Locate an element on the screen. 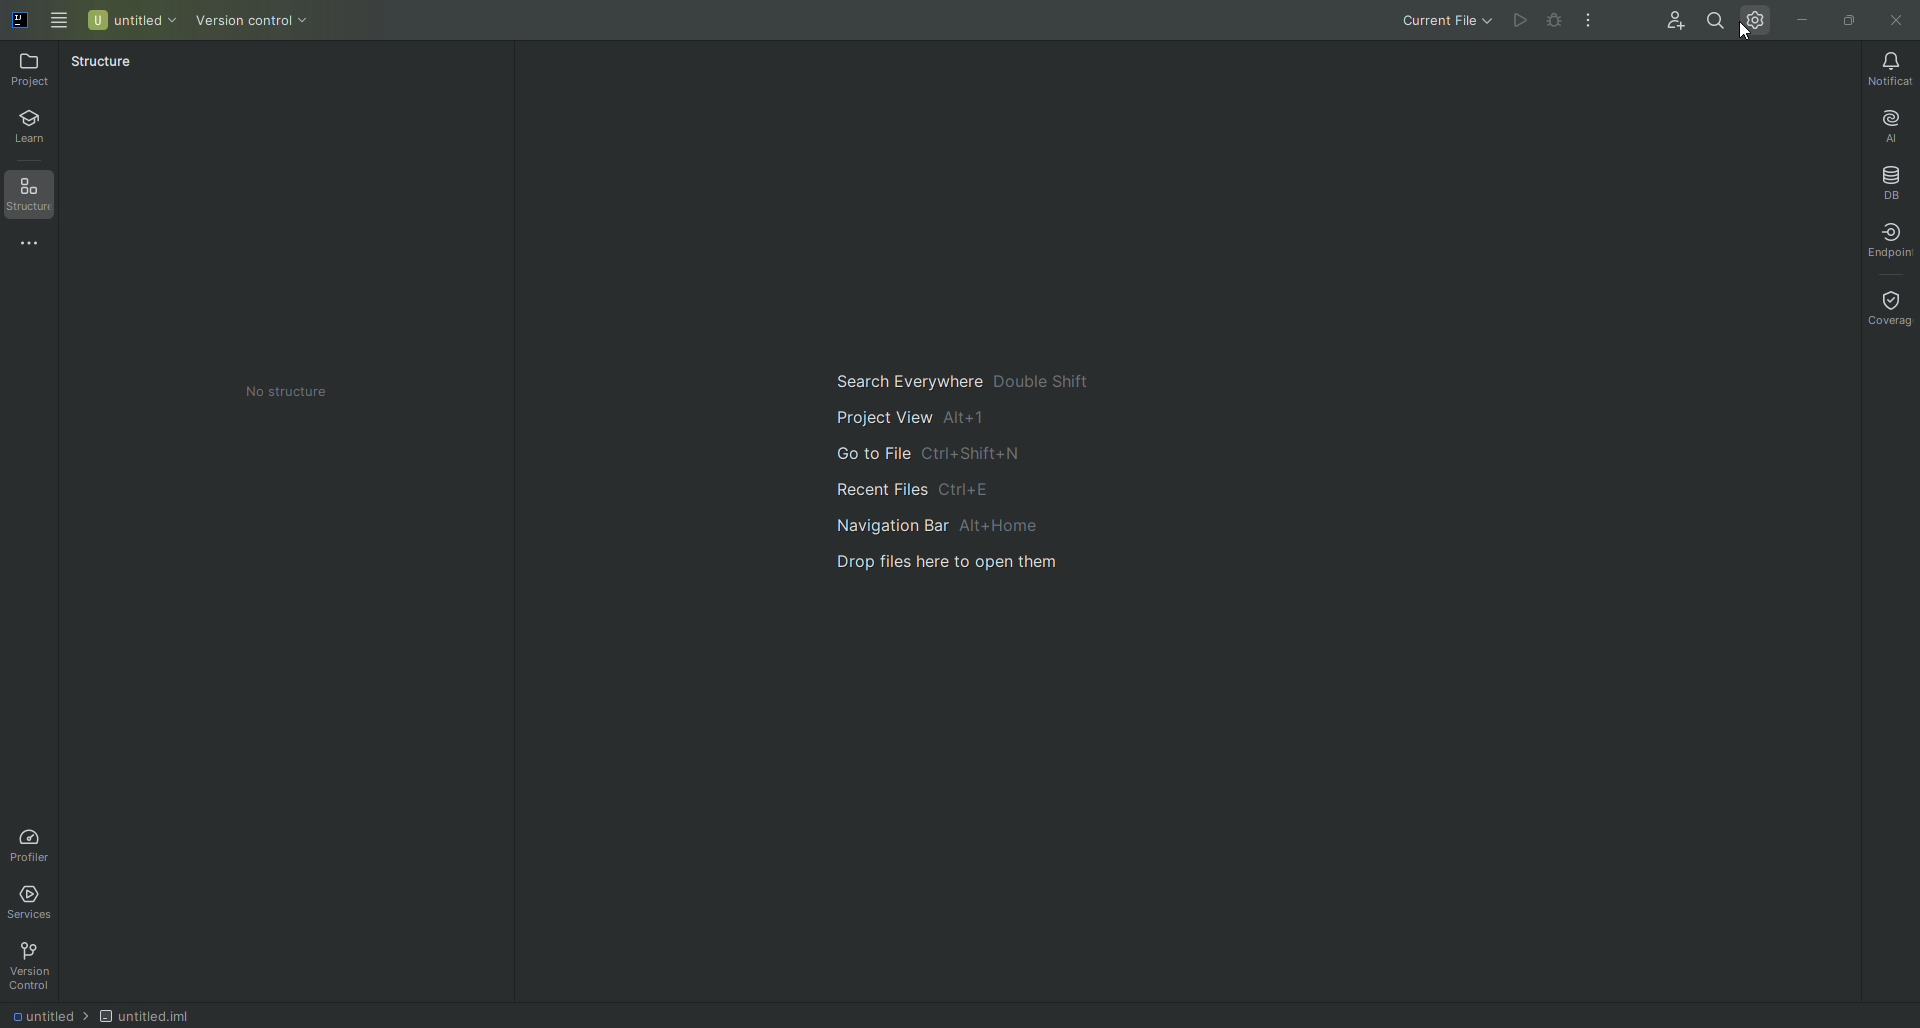  Project is located at coordinates (29, 72).